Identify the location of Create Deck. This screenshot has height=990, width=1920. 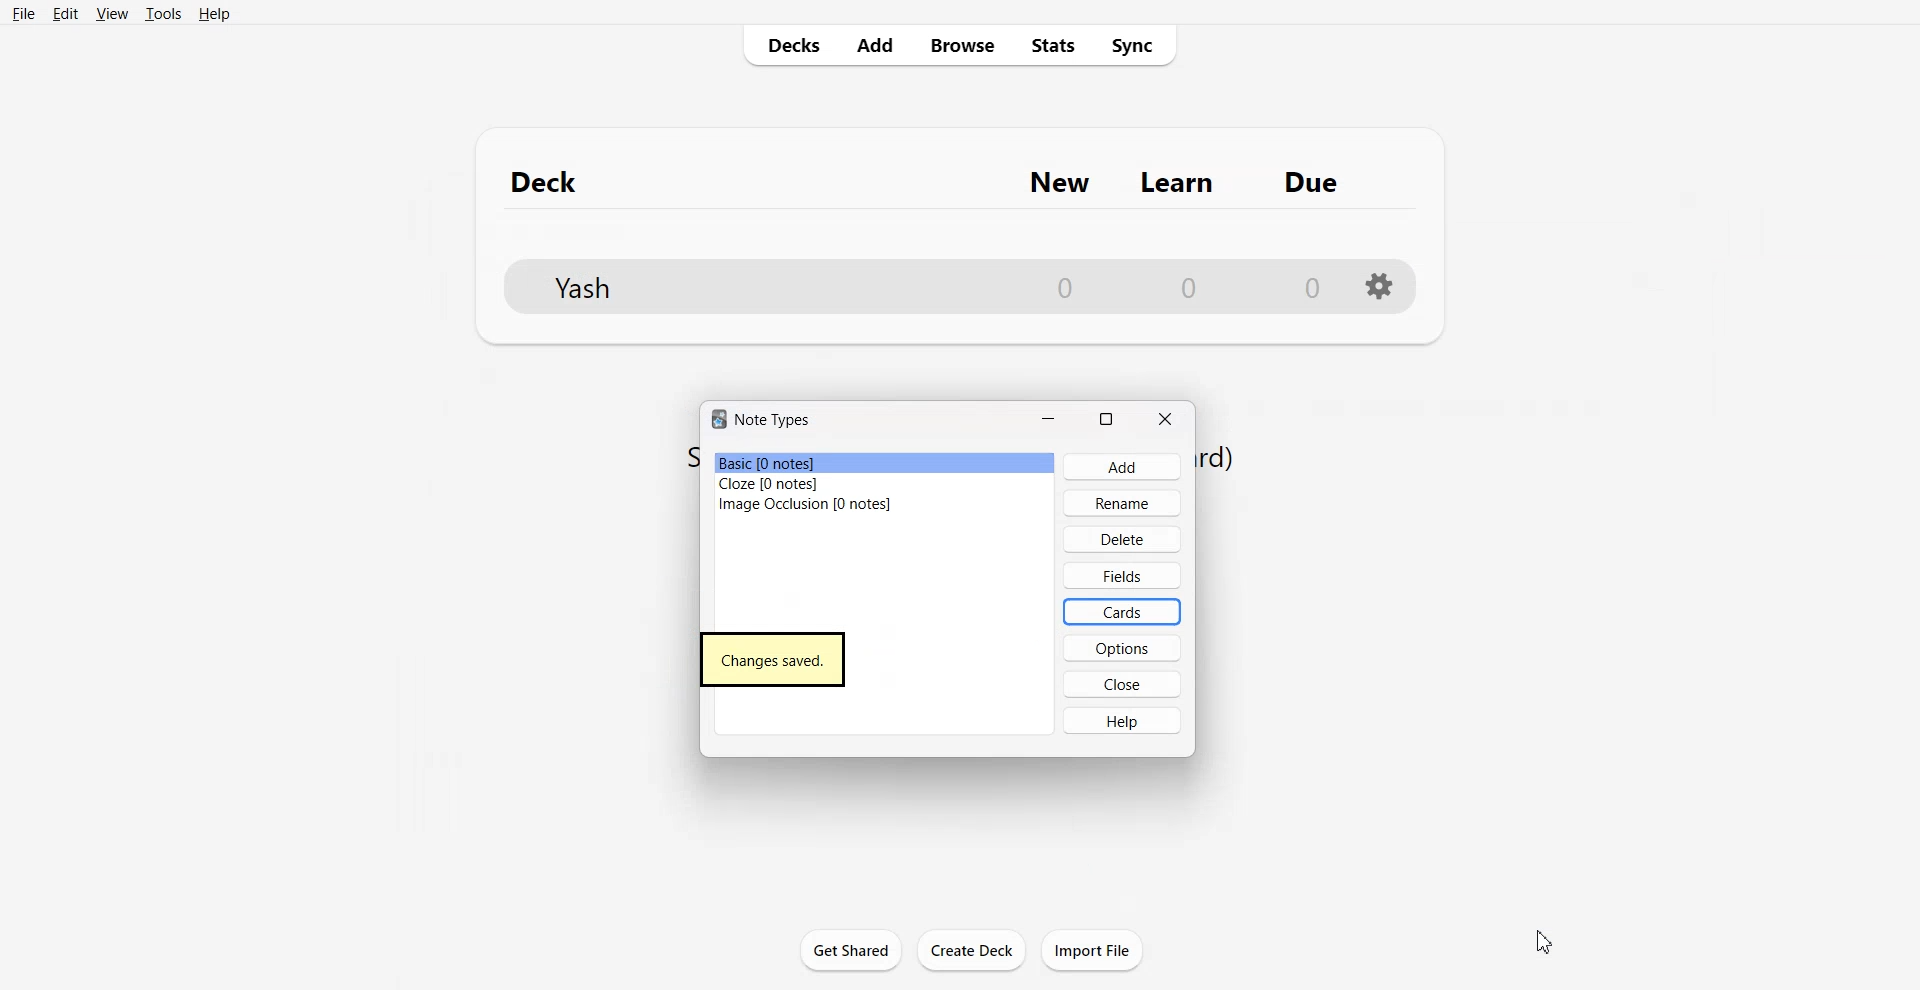
(971, 949).